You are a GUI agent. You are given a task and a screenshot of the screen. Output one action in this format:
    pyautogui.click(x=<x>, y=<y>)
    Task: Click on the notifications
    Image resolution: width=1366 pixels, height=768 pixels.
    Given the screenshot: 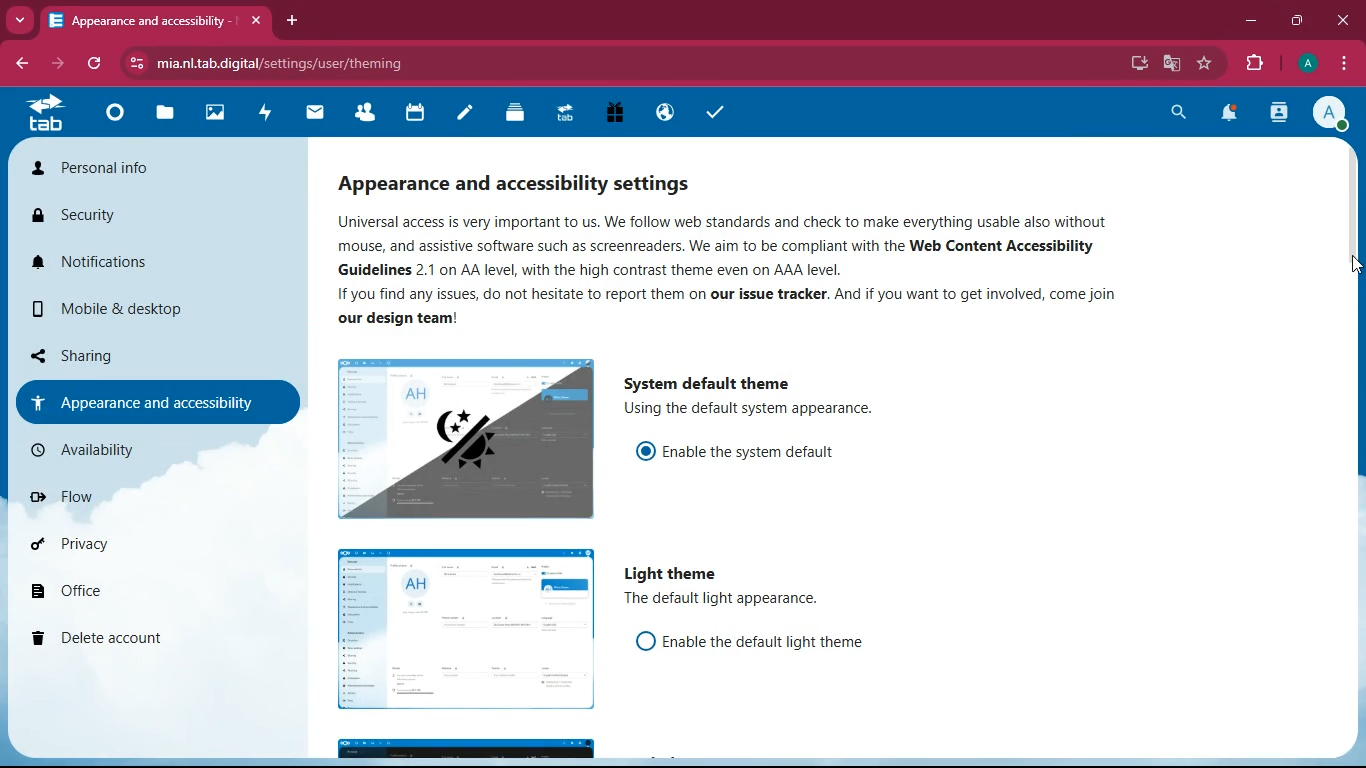 What is the action you would take?
    pyautogui.click(x=1234, y=115)
    